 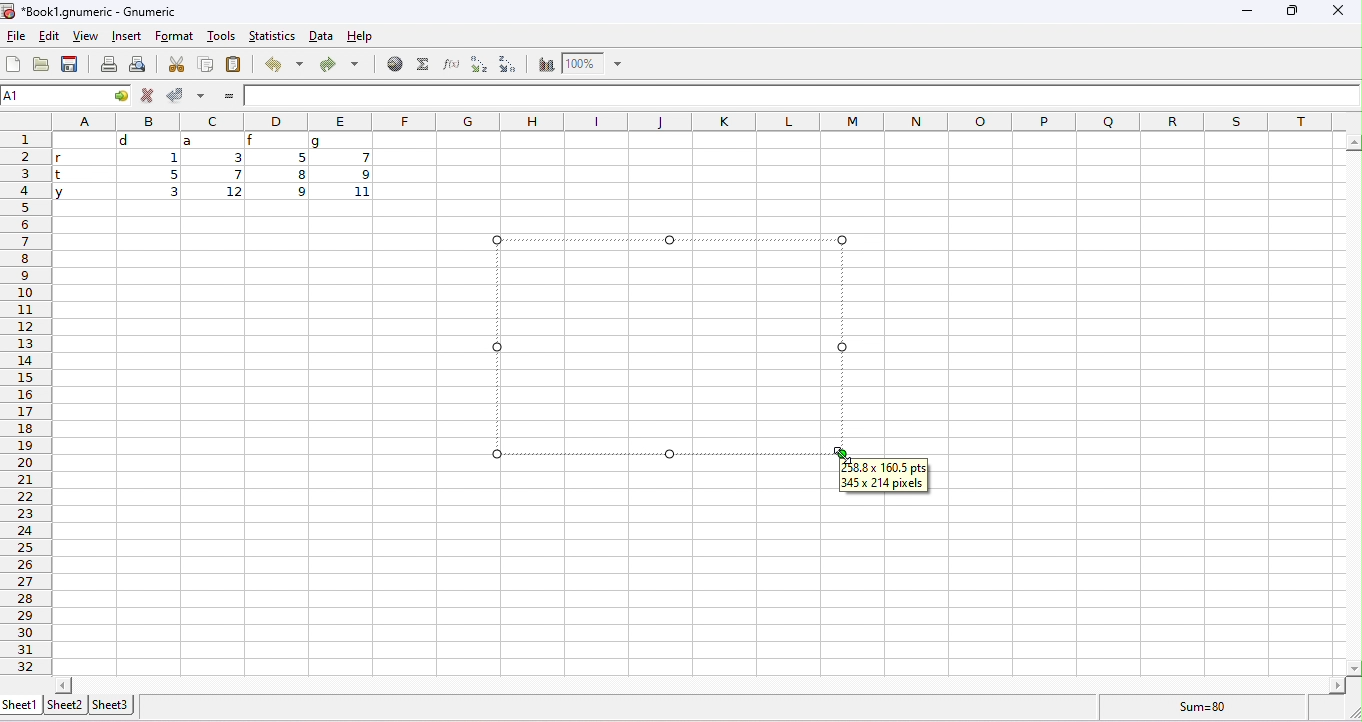 I want to click on column headings, so click(x=693, y=121).